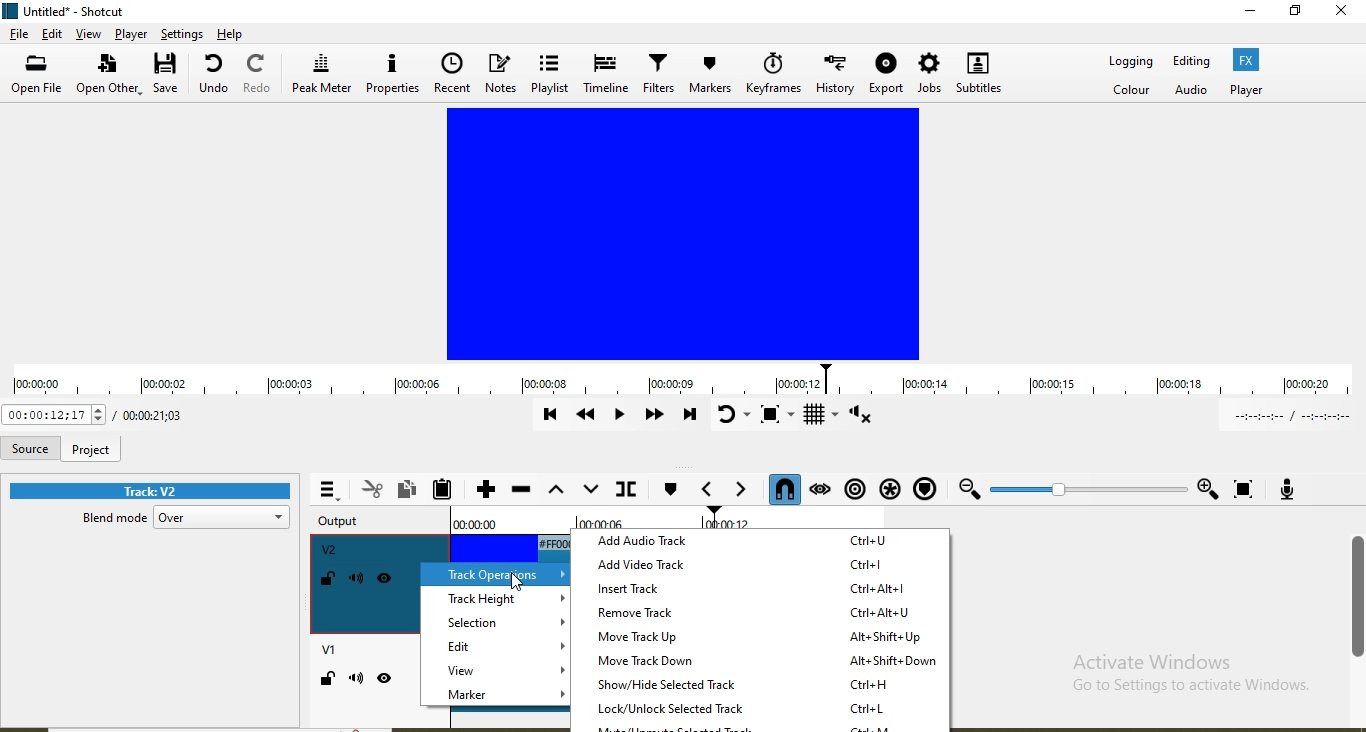 This screenshot has width=1366, height=732. Describe the element at coordinates (653, 414) in the screenshot. I see `Play quickly forward` at that location.